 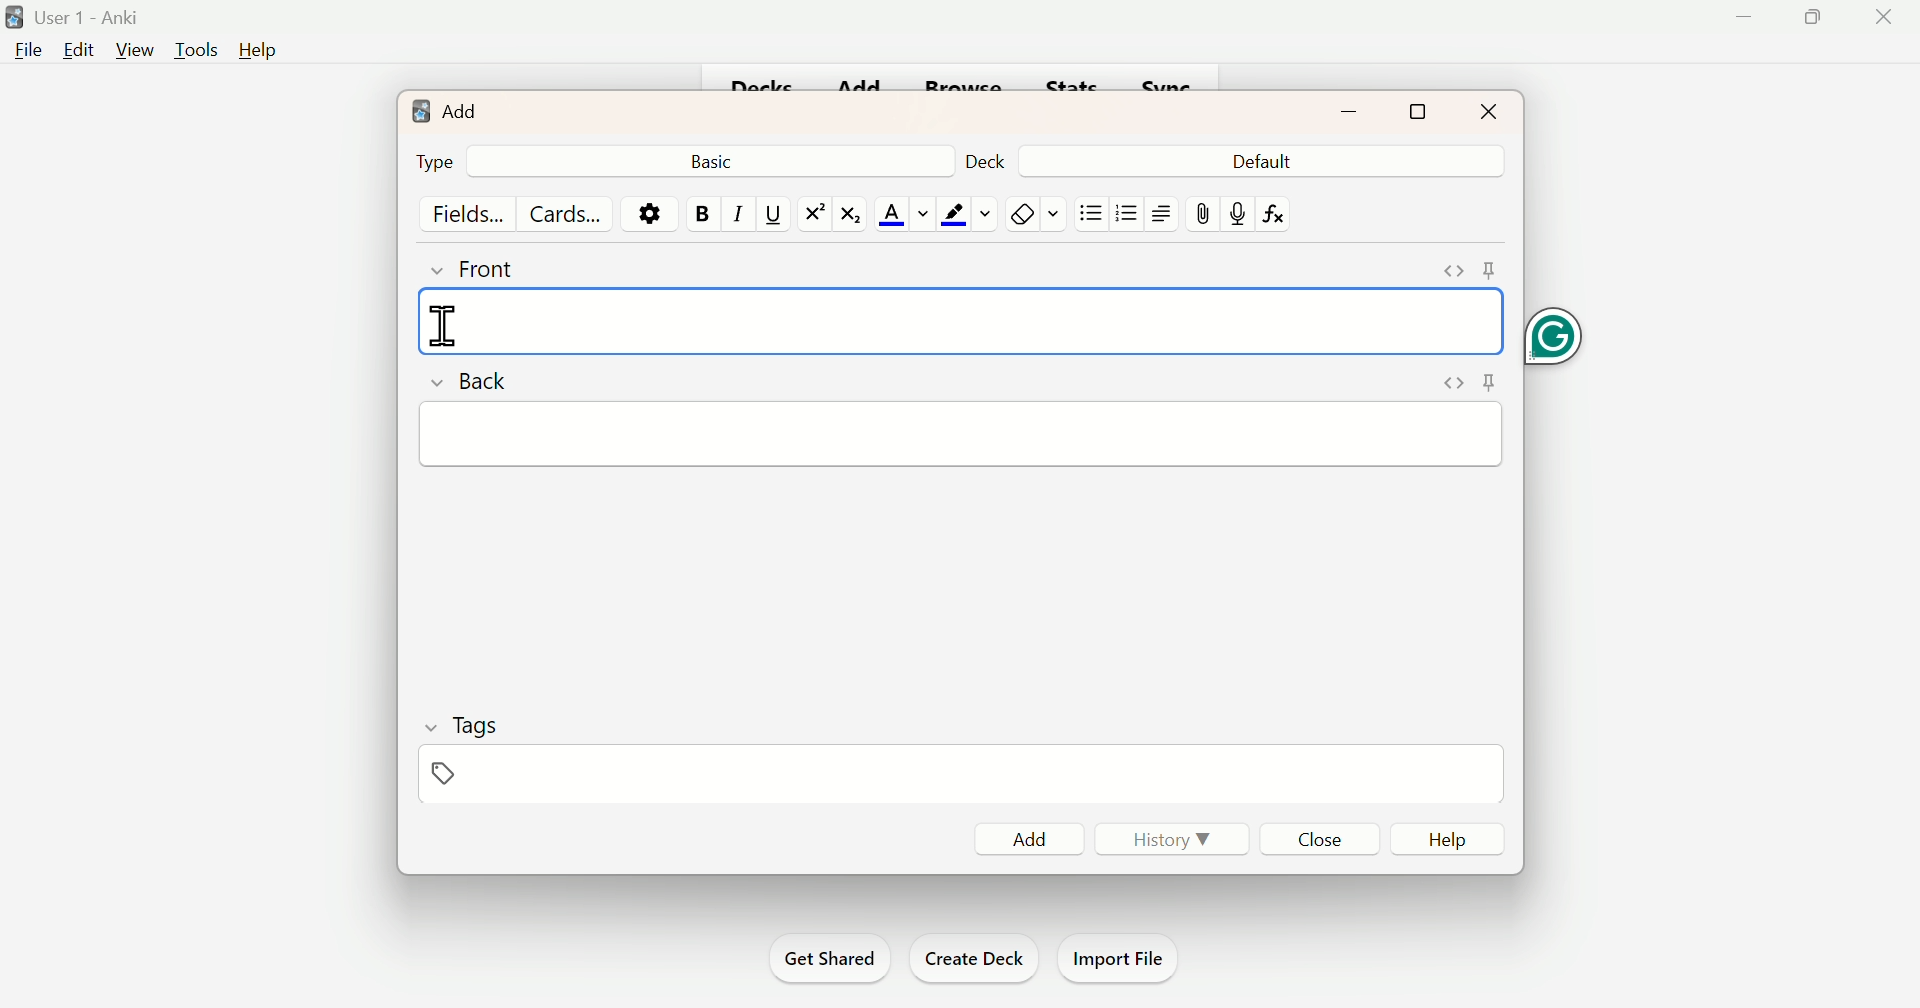 What do you see at coordinates (477, 386) in the screenshot?
I see `Back` at bounding box center [477, 386].